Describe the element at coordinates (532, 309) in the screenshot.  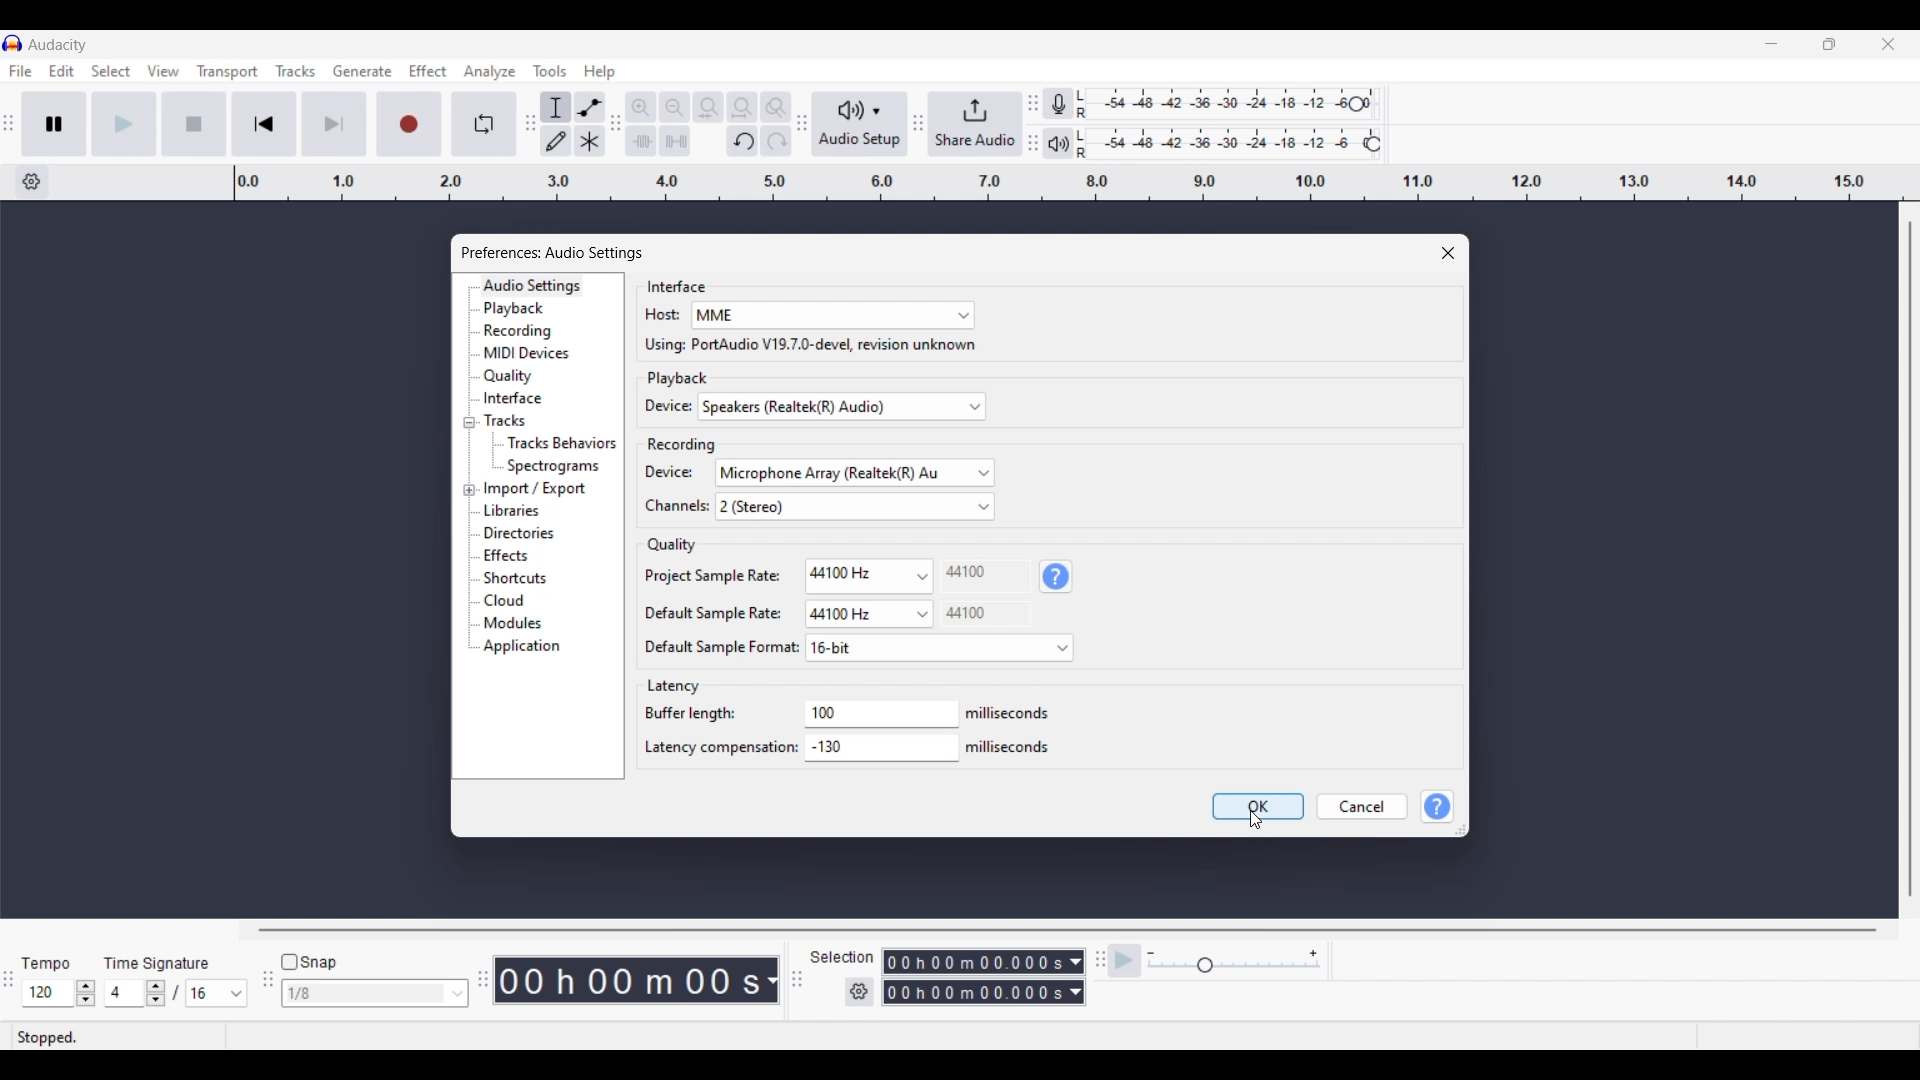
I see `Playback` at that location.